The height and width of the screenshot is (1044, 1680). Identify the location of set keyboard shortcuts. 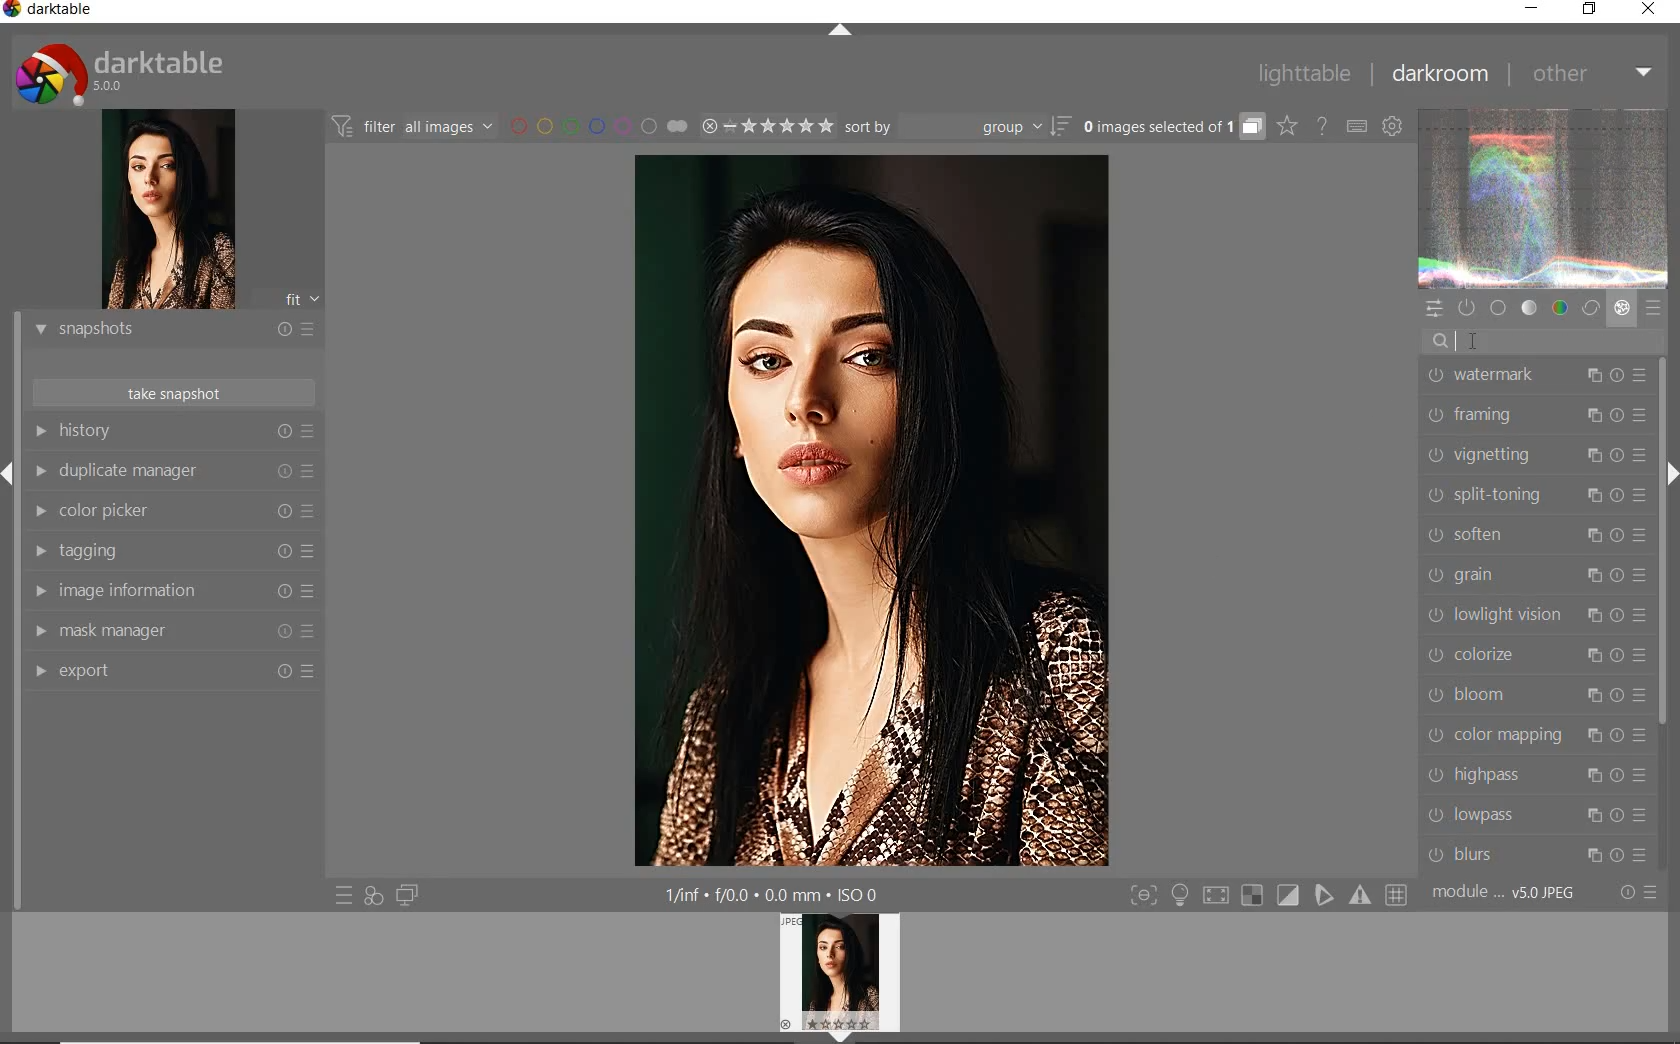
(1355, 127).